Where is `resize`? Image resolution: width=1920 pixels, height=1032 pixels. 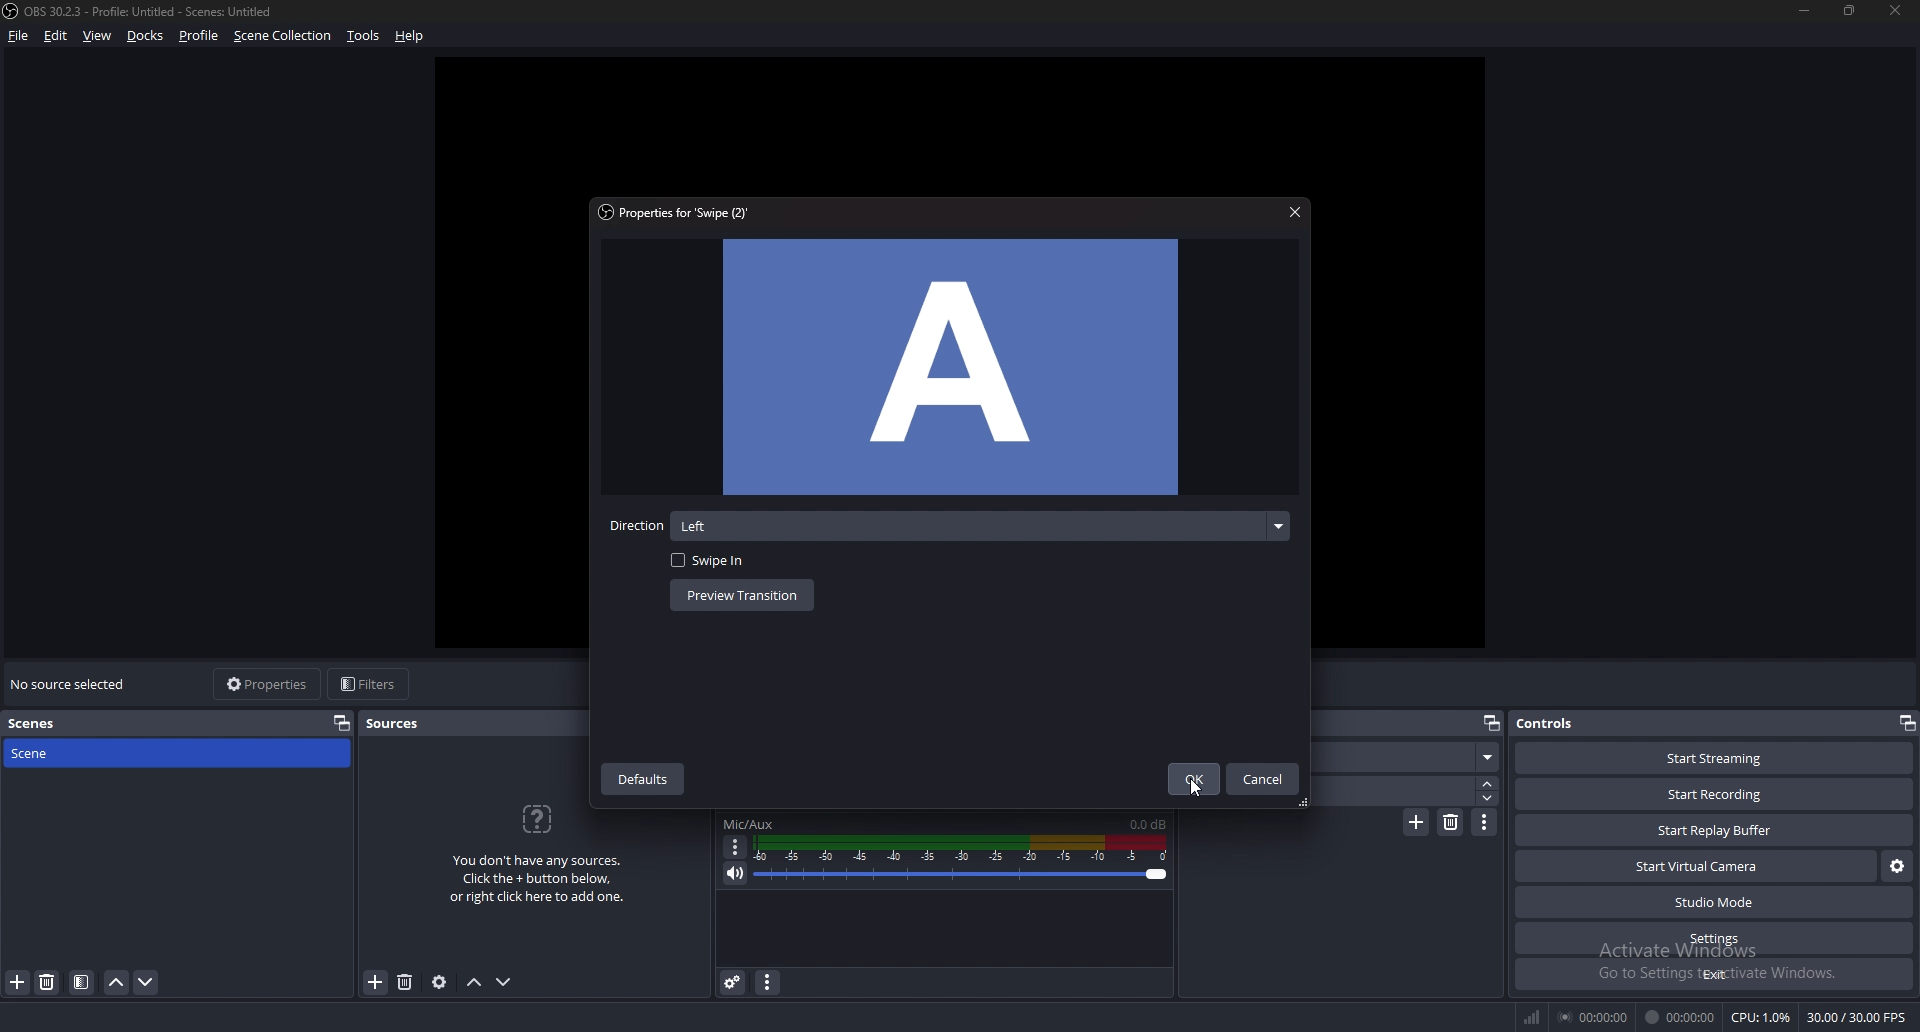
resize is located at coordinates (1850, 11).